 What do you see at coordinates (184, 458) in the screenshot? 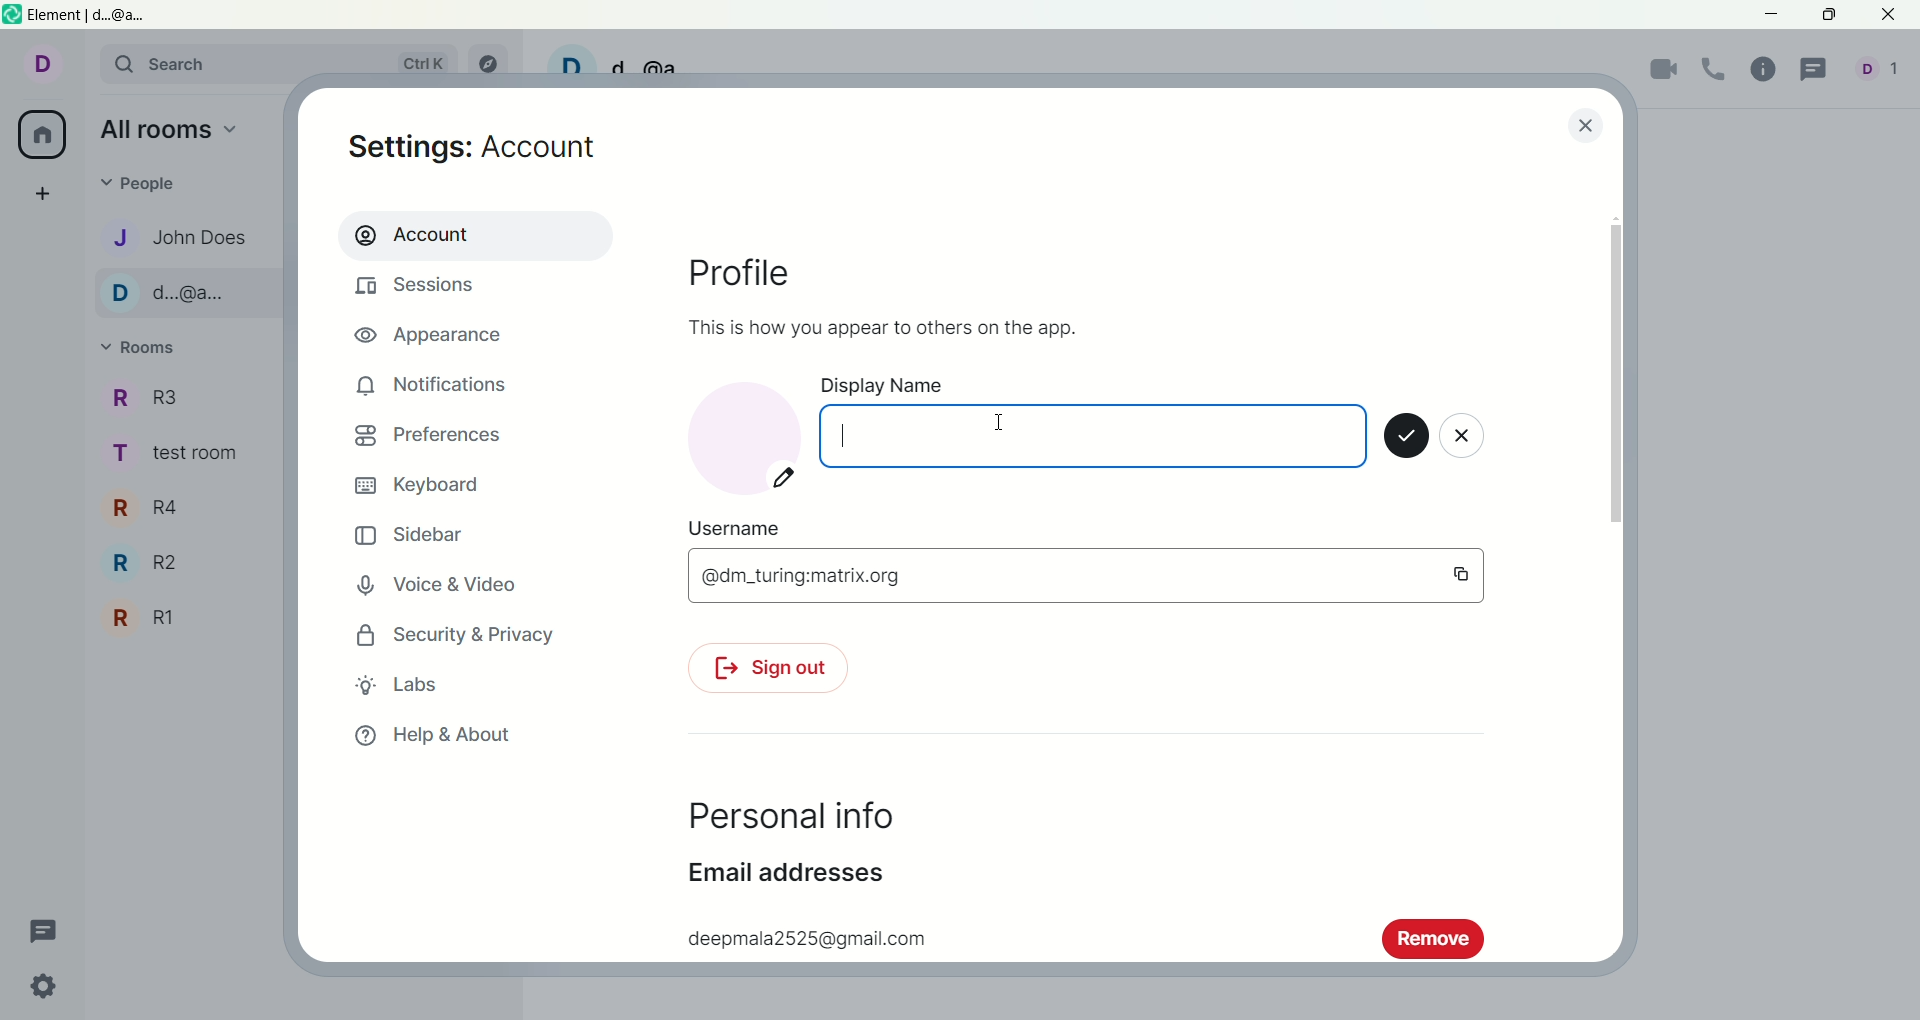
I see `TEST ROOM` at bounding box center [184, 458].